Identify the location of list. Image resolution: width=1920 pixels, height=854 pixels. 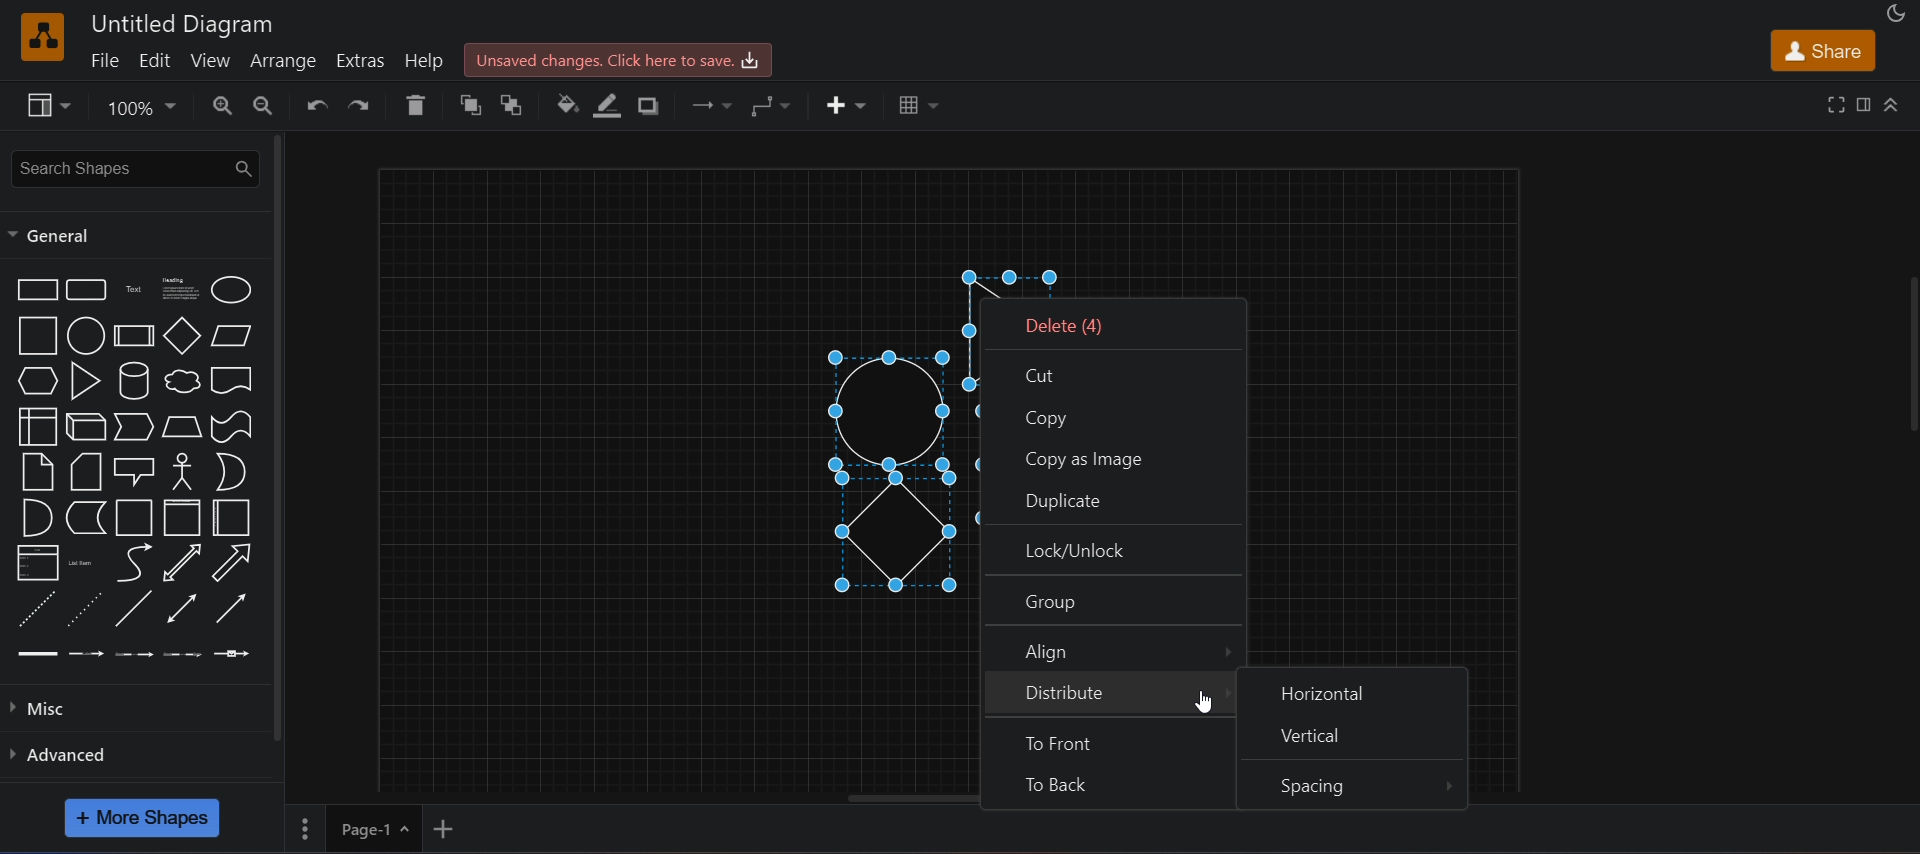
(35, 561).